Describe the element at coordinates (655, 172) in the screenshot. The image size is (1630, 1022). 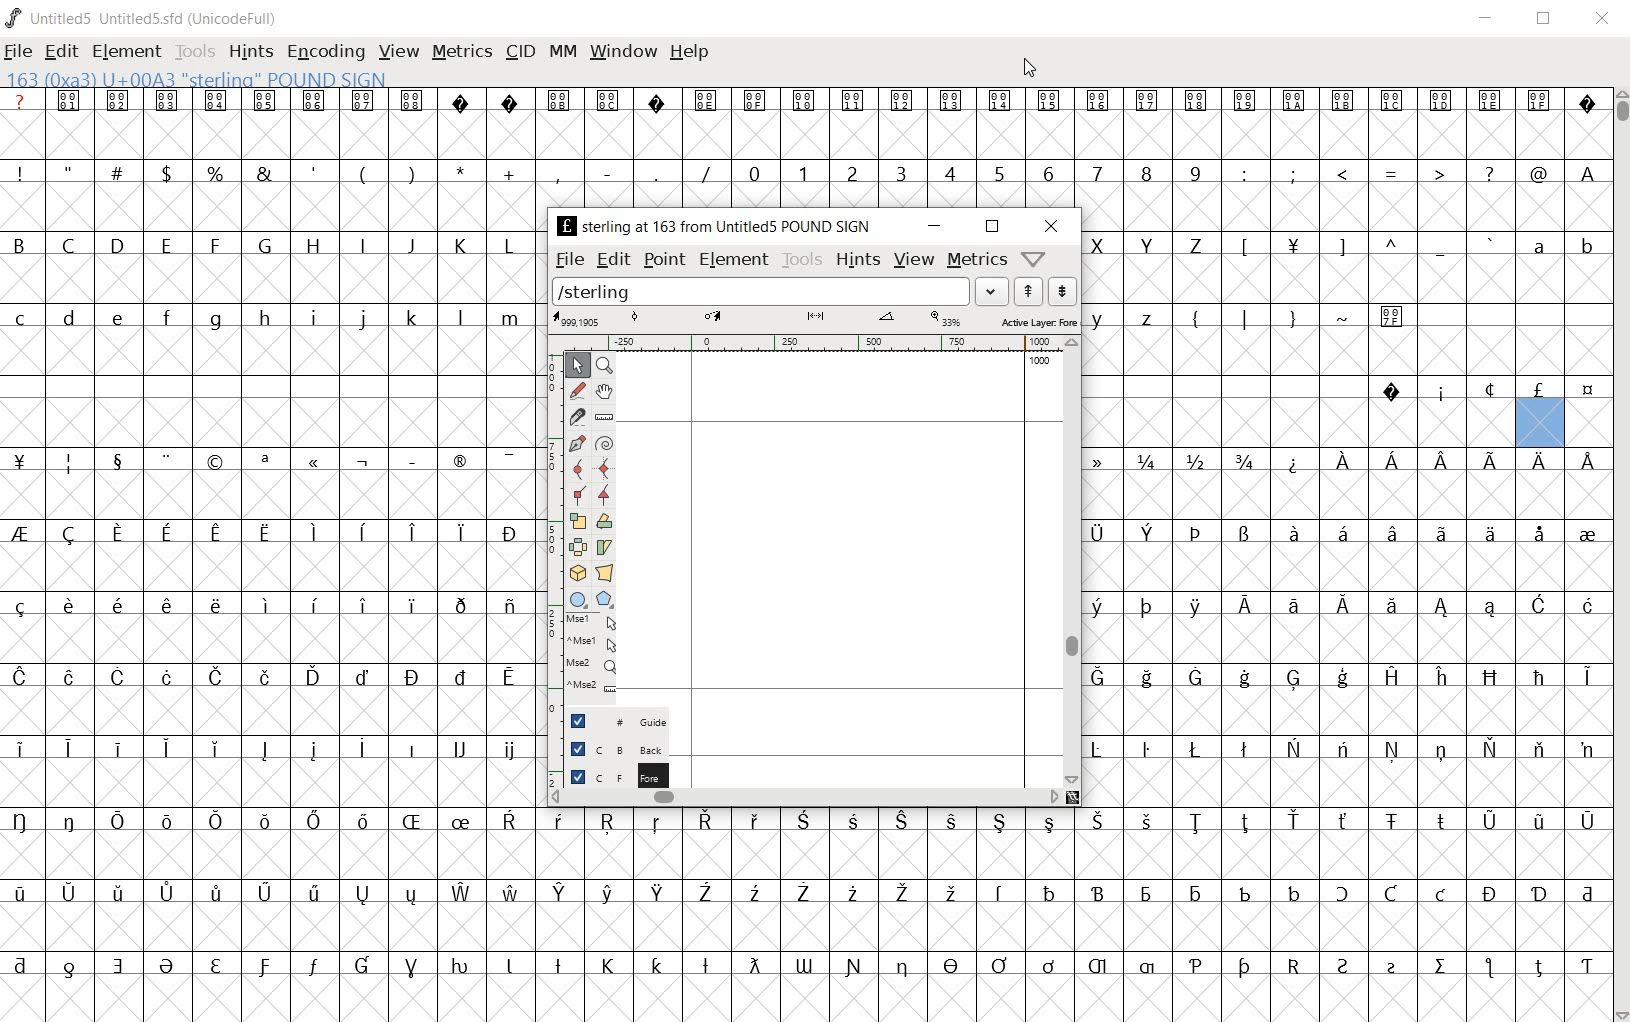
I see `.` at that location.